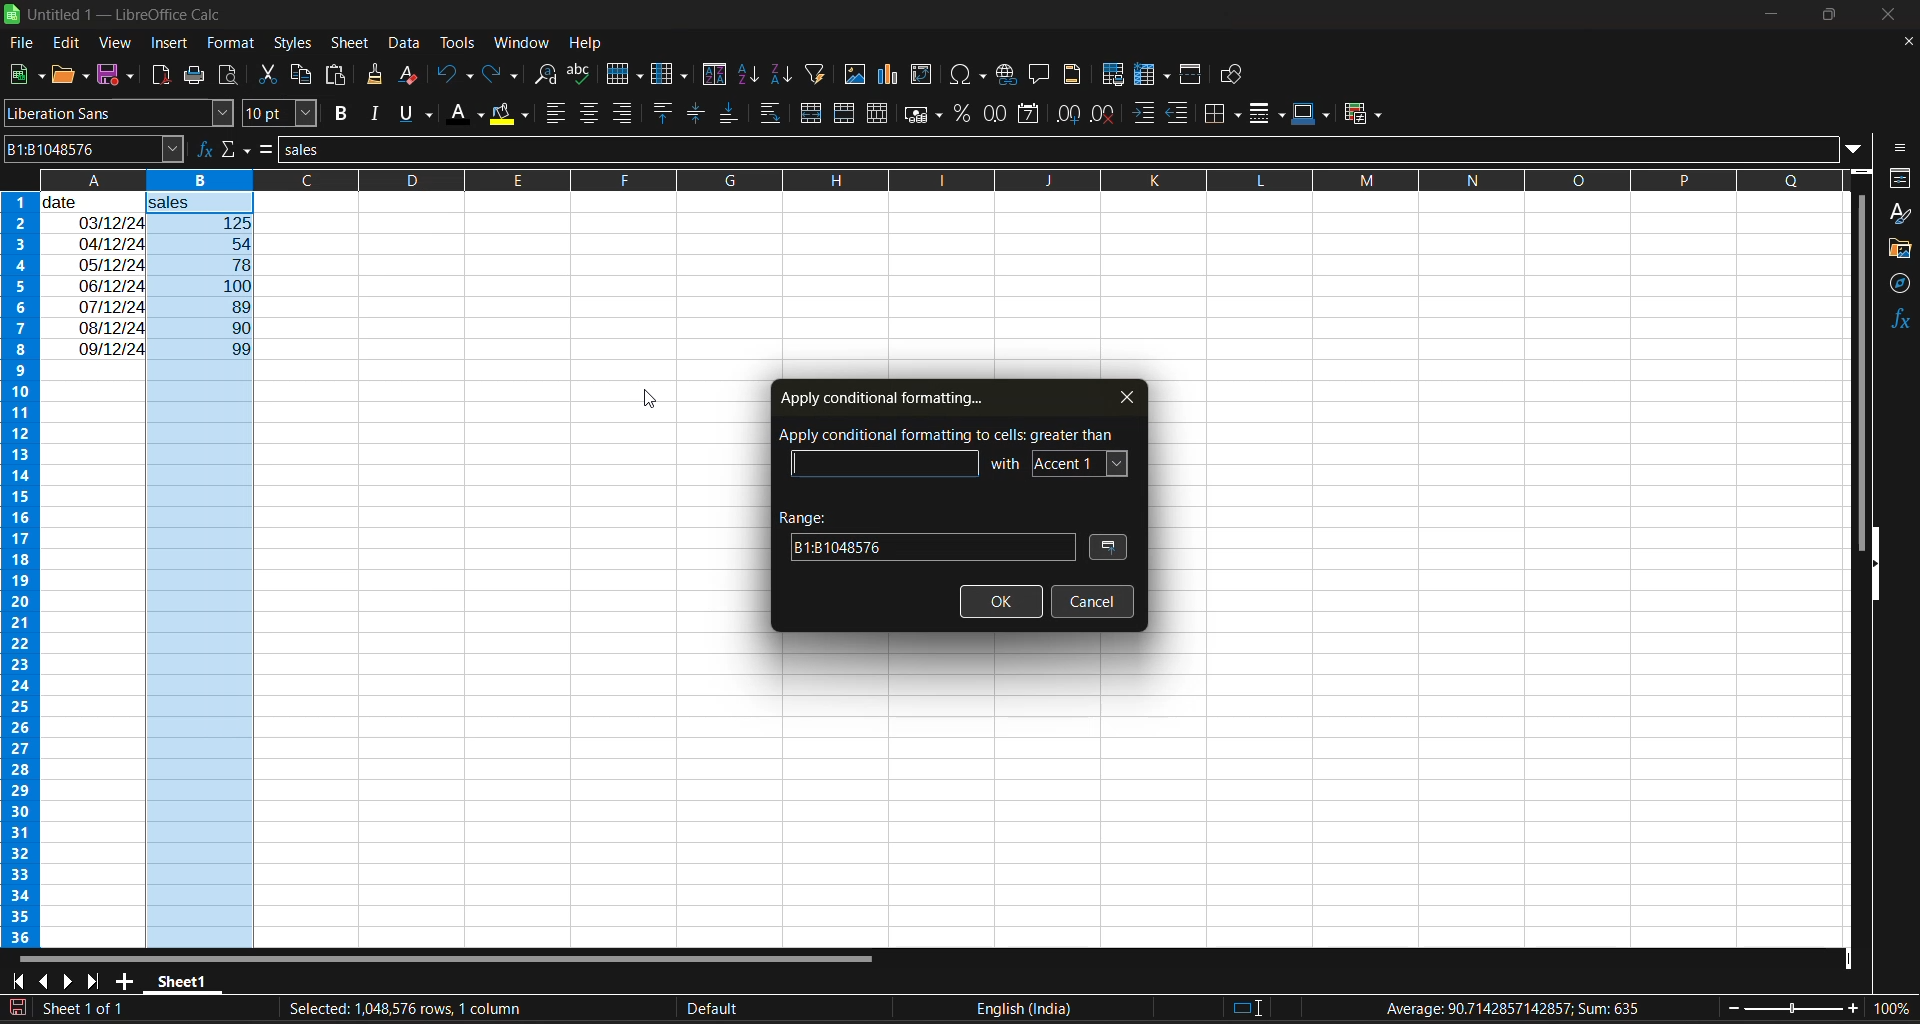 Image resolution: width=1920 pixels, height=1024 pixels. I want to click on maximize, so click(1834, 19).